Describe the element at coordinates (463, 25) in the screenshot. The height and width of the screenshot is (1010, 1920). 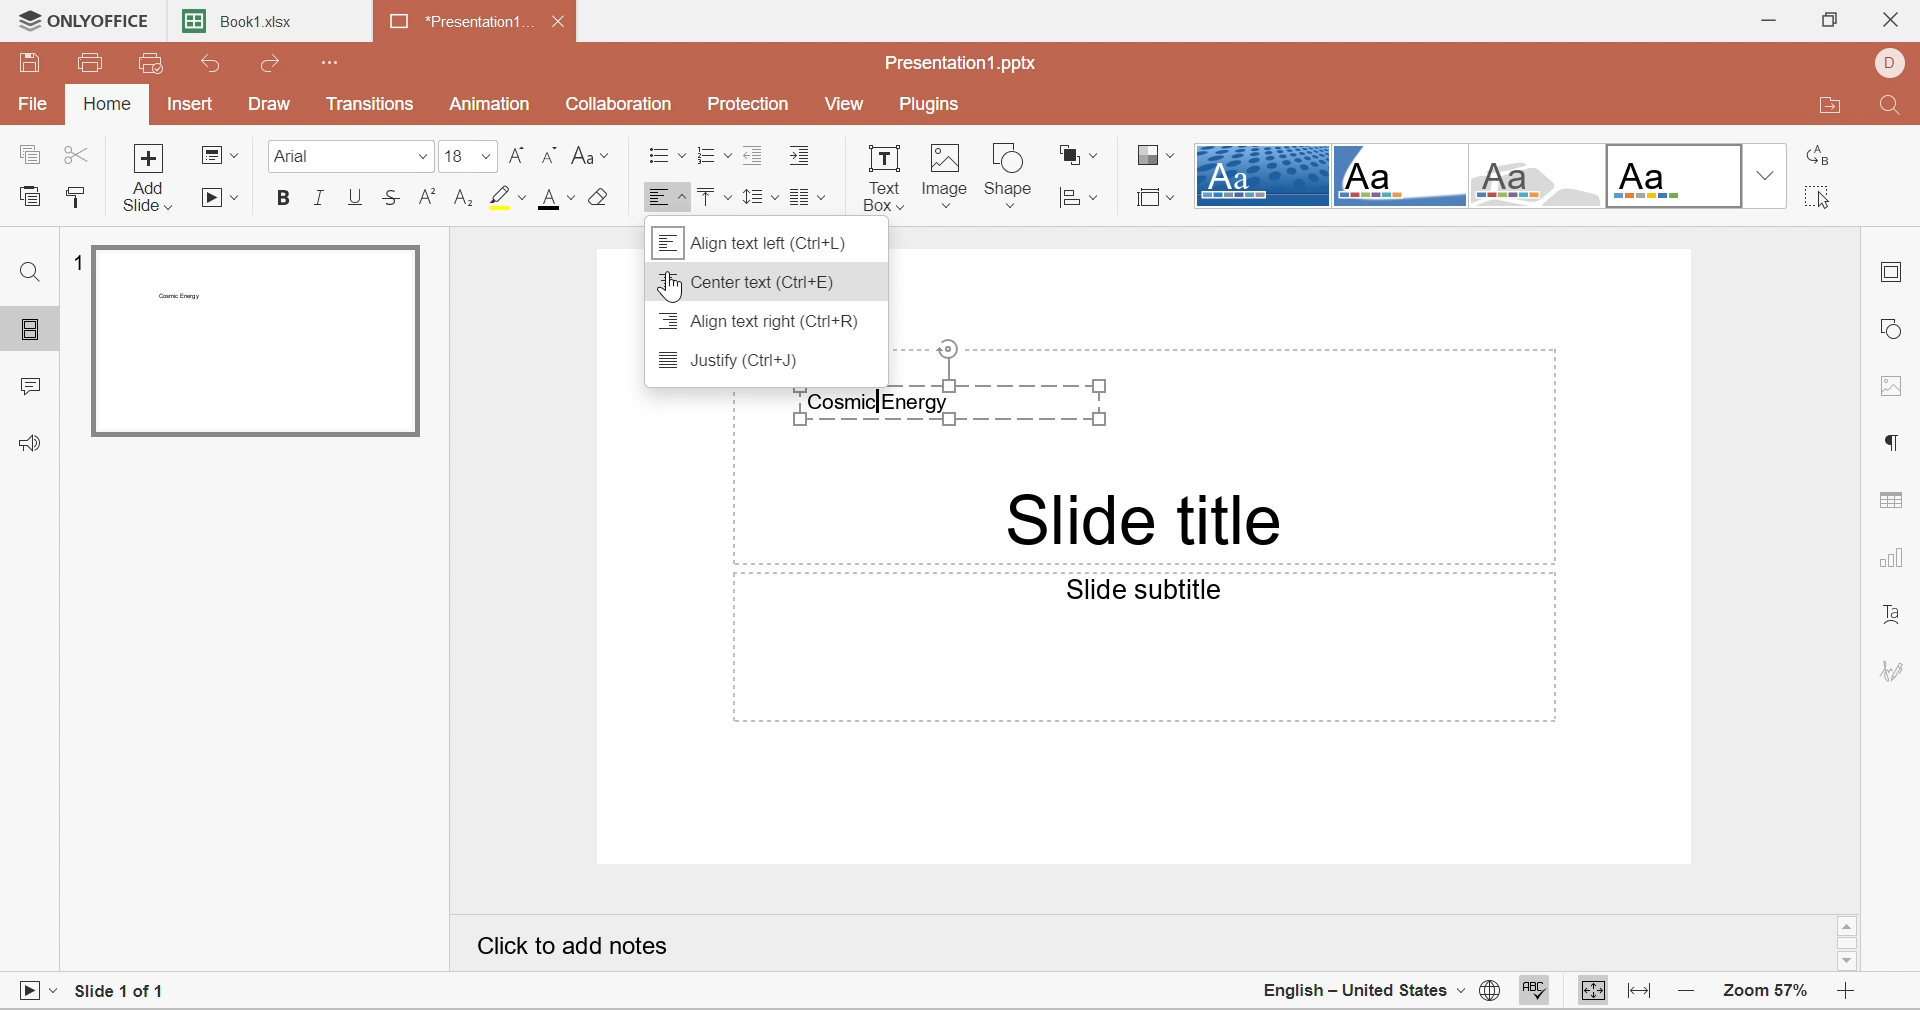
I see `*Presentation1` at that location.